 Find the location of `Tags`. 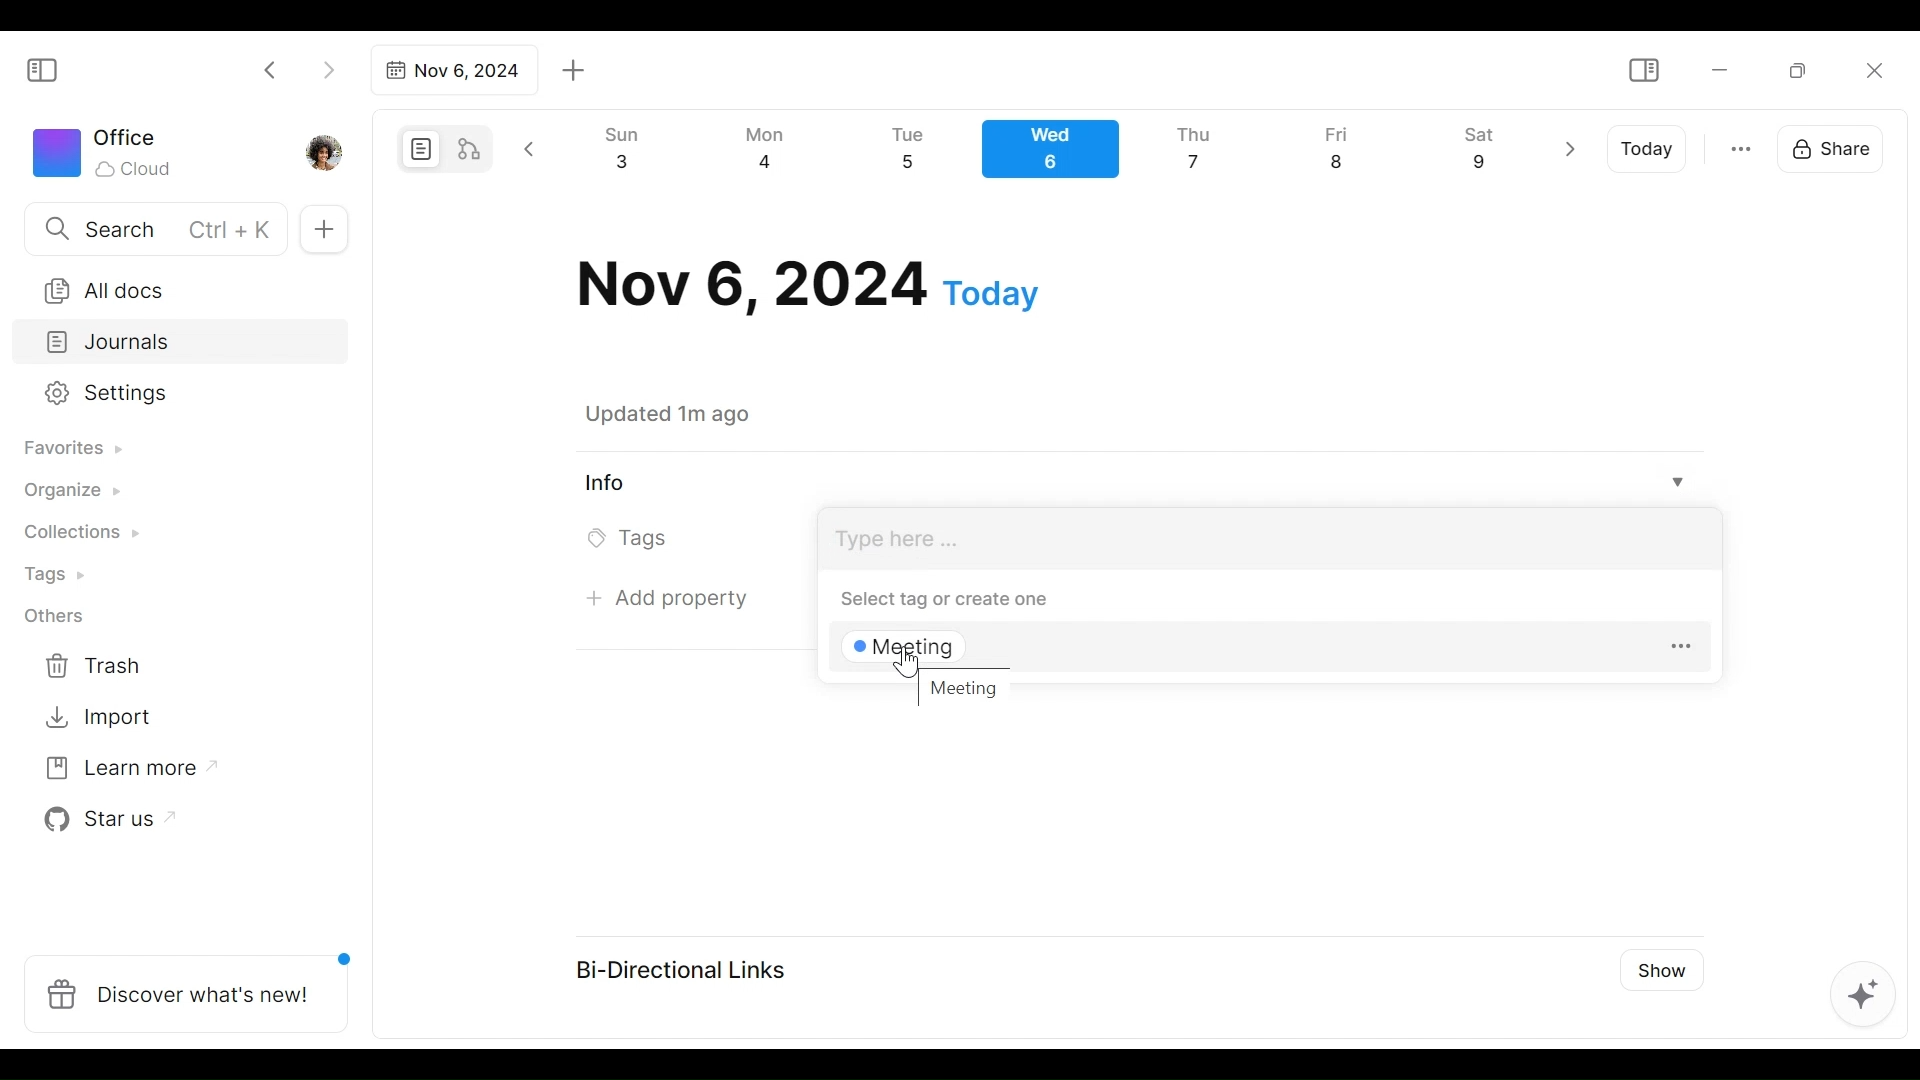

Tags is located at coordinates (57, 577).